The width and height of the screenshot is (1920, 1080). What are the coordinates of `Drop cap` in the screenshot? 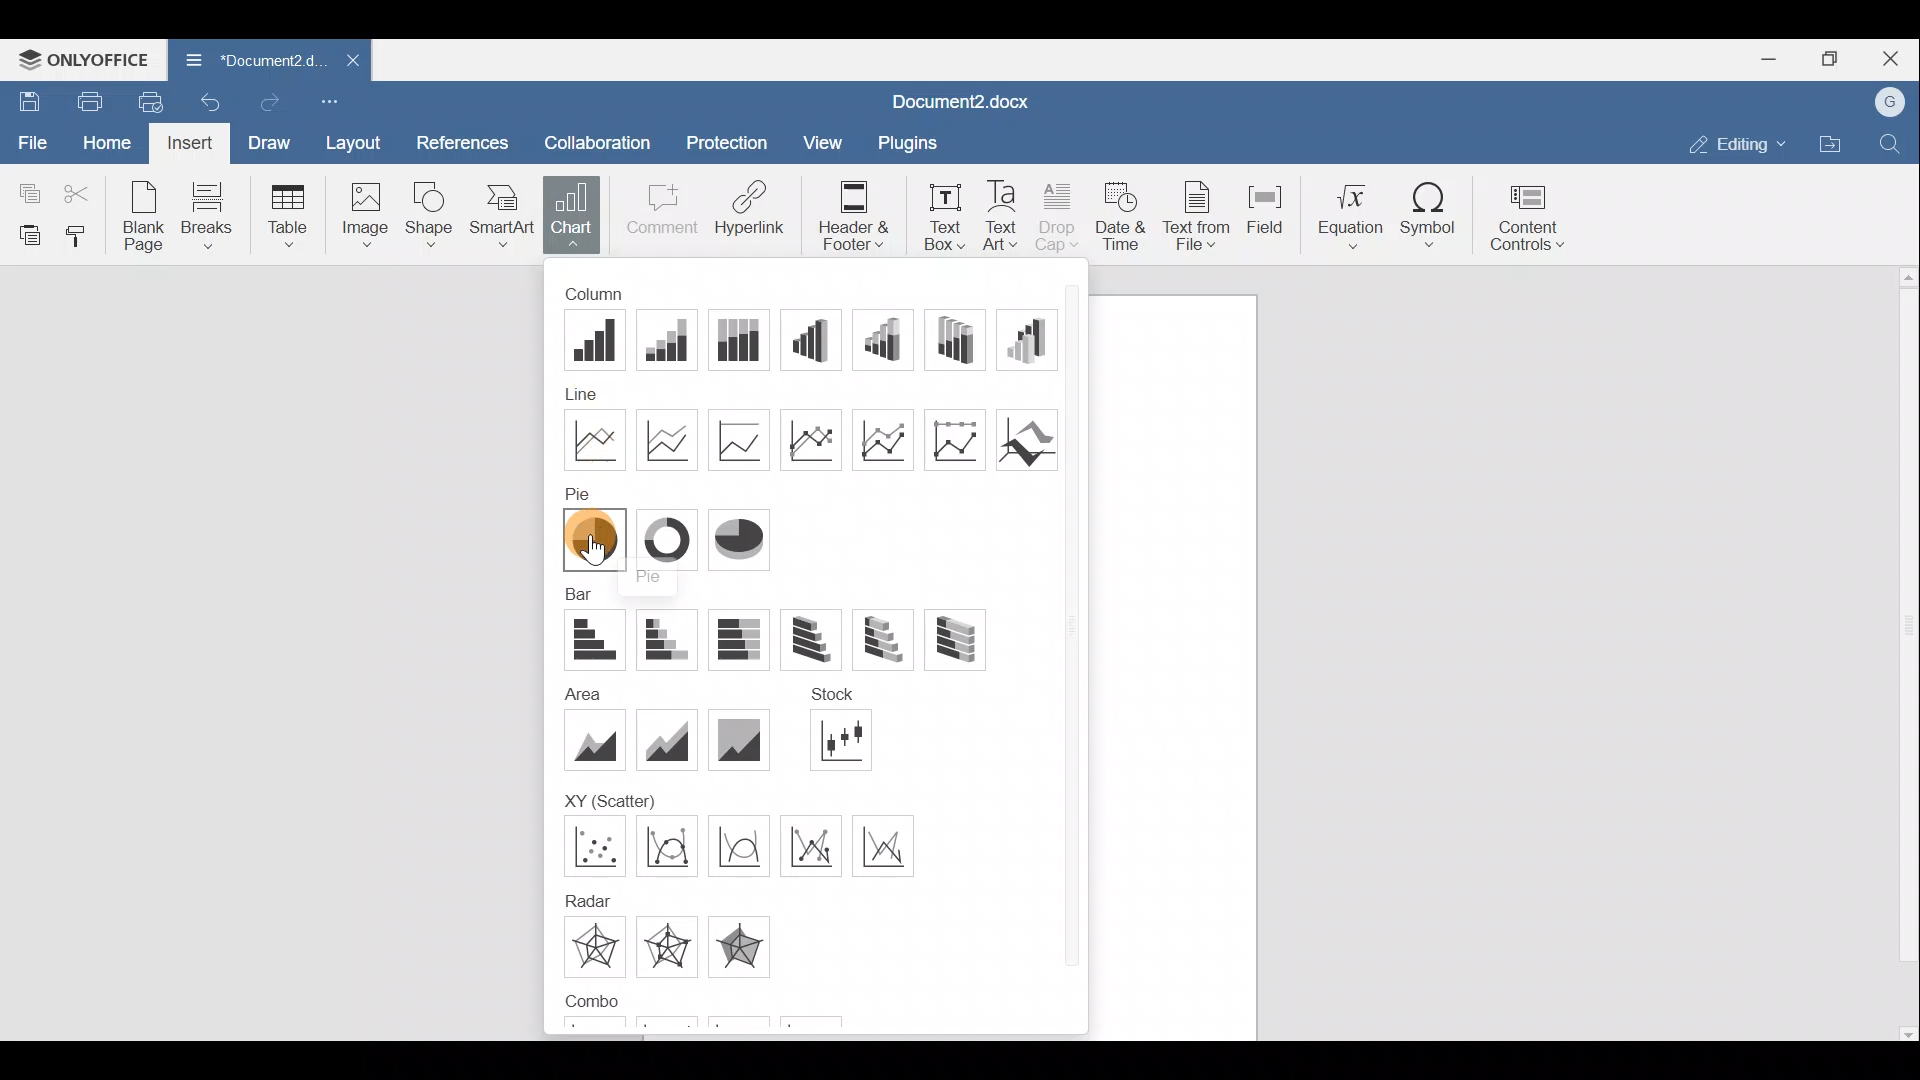 It's located at (1057, 213).